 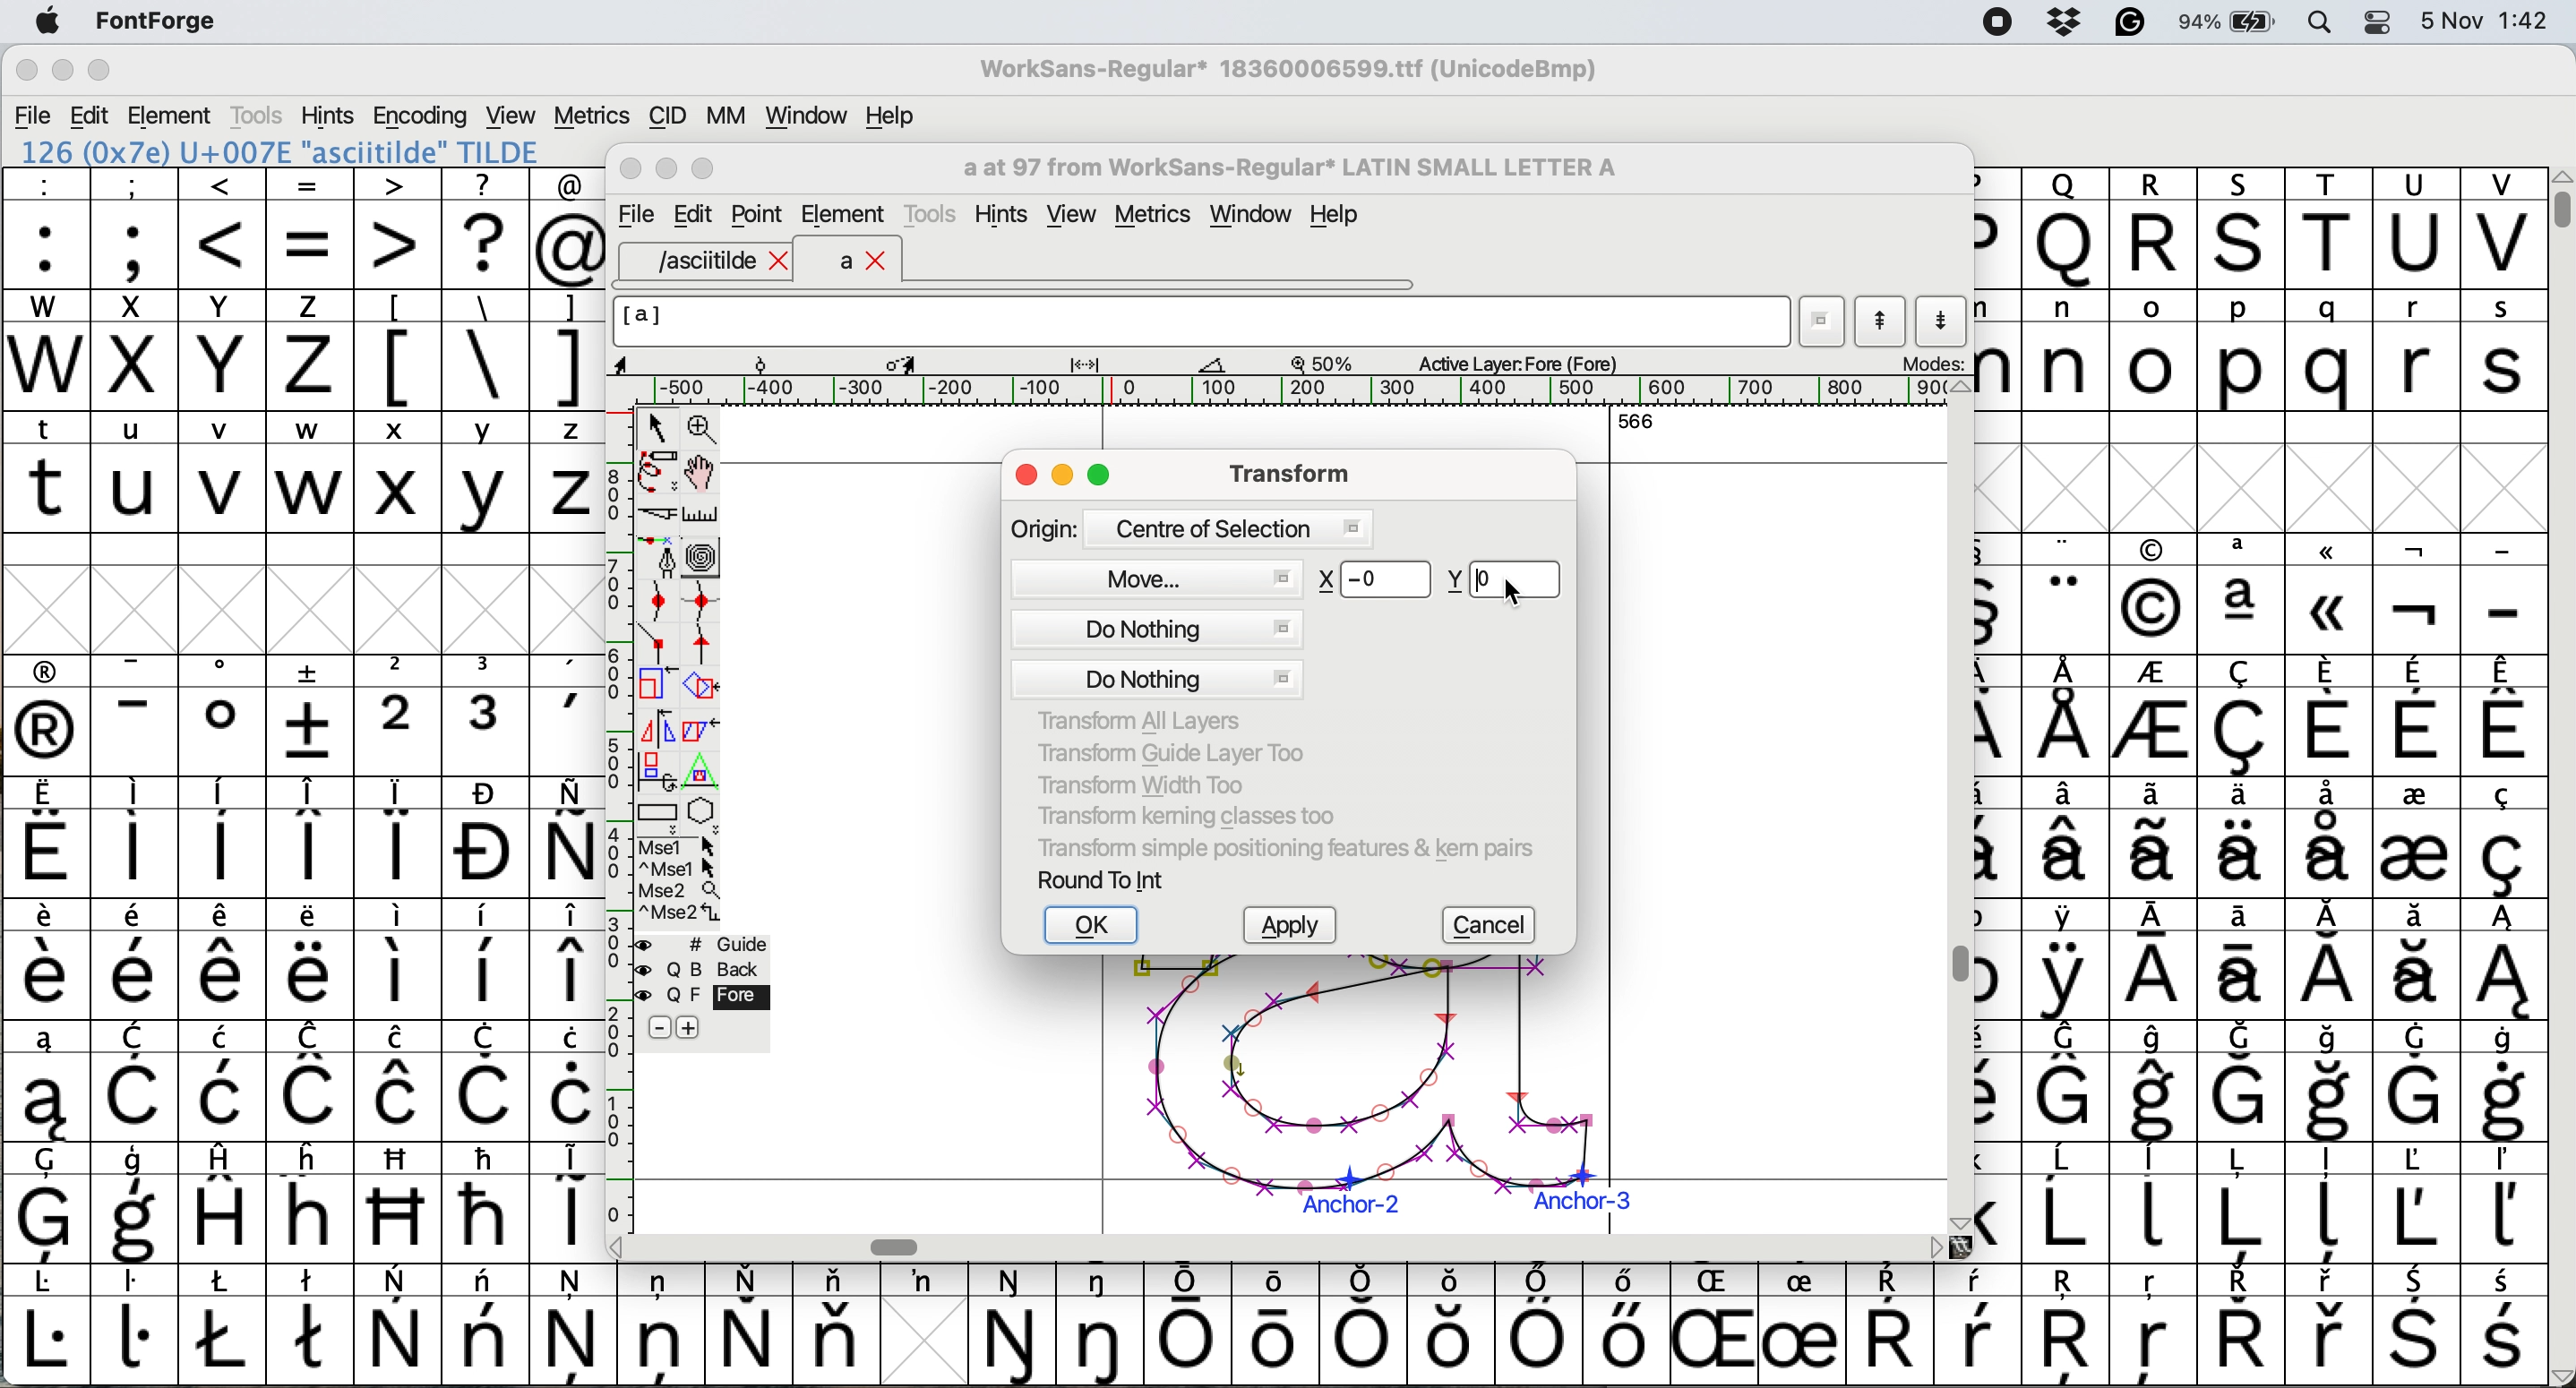 I want to click on Edit, so click(x=693, y=214).